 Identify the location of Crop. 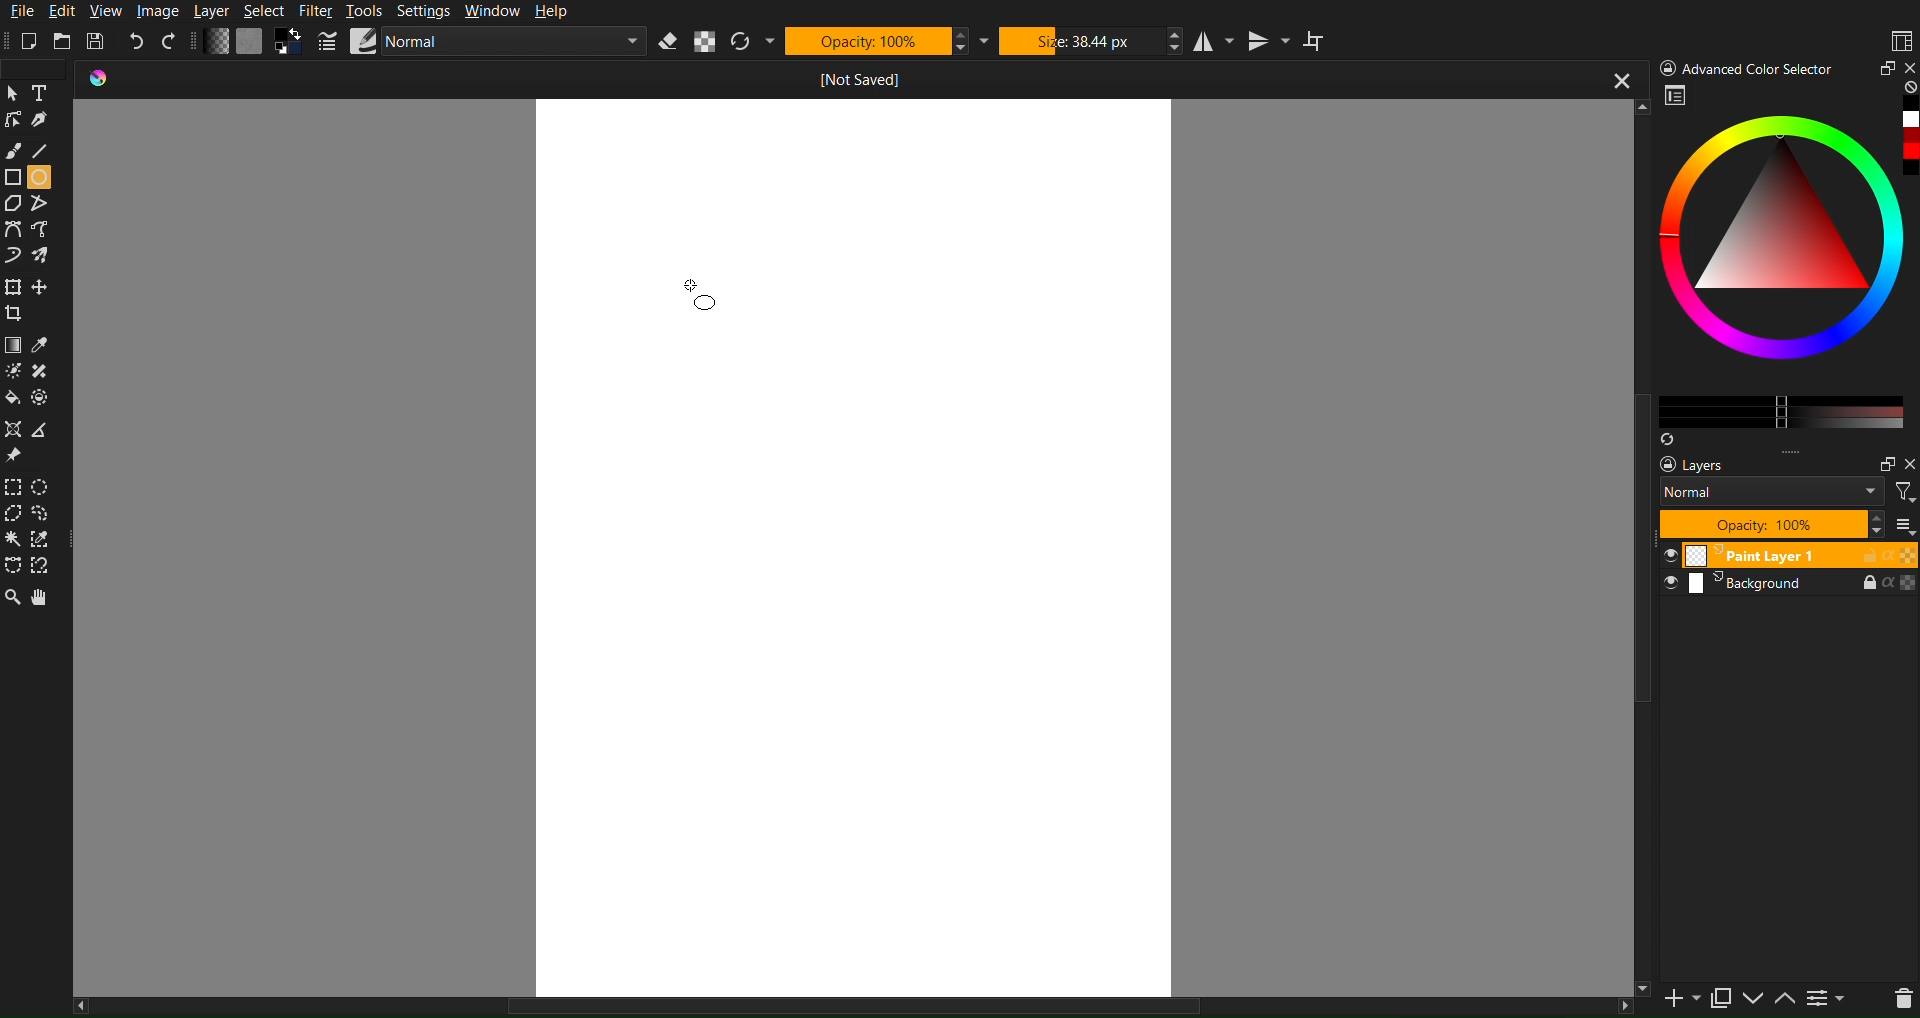
(12, 313).